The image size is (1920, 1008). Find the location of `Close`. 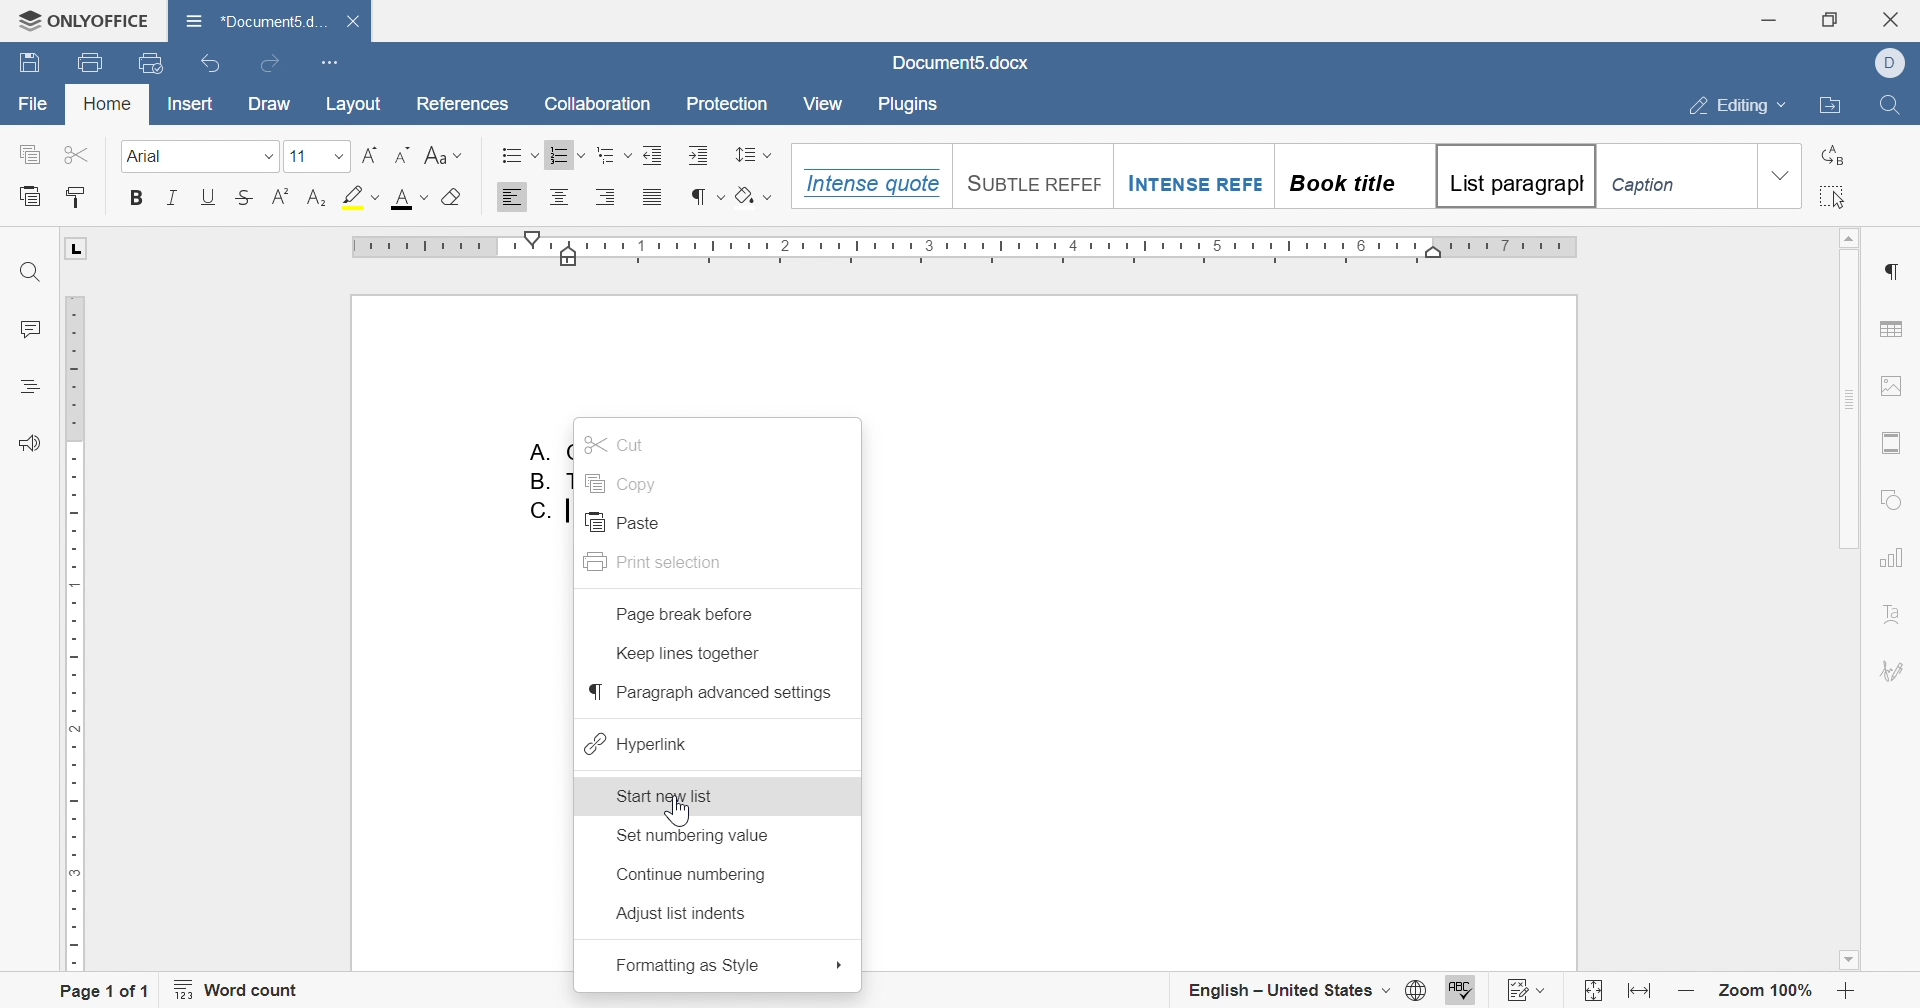

Close is located at coordinates (354, 22).